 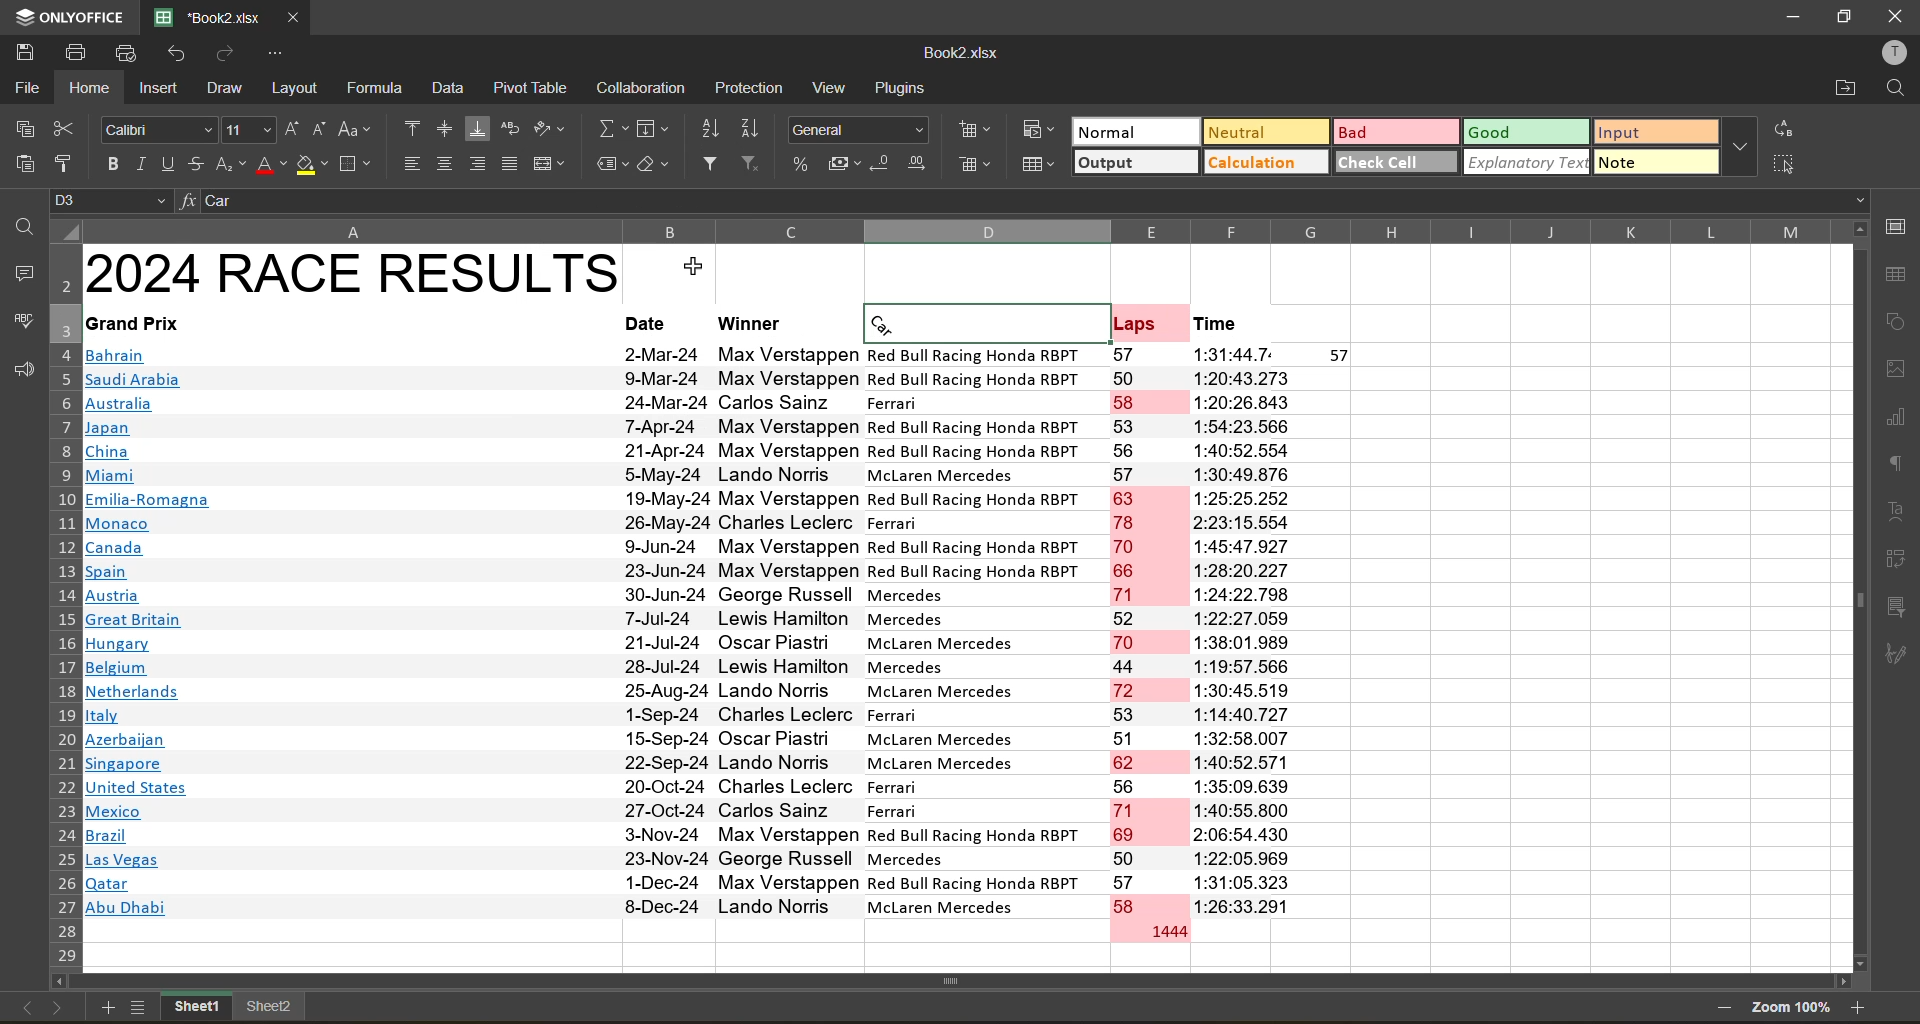 I want to click on filter, so click(x=713, y=165).